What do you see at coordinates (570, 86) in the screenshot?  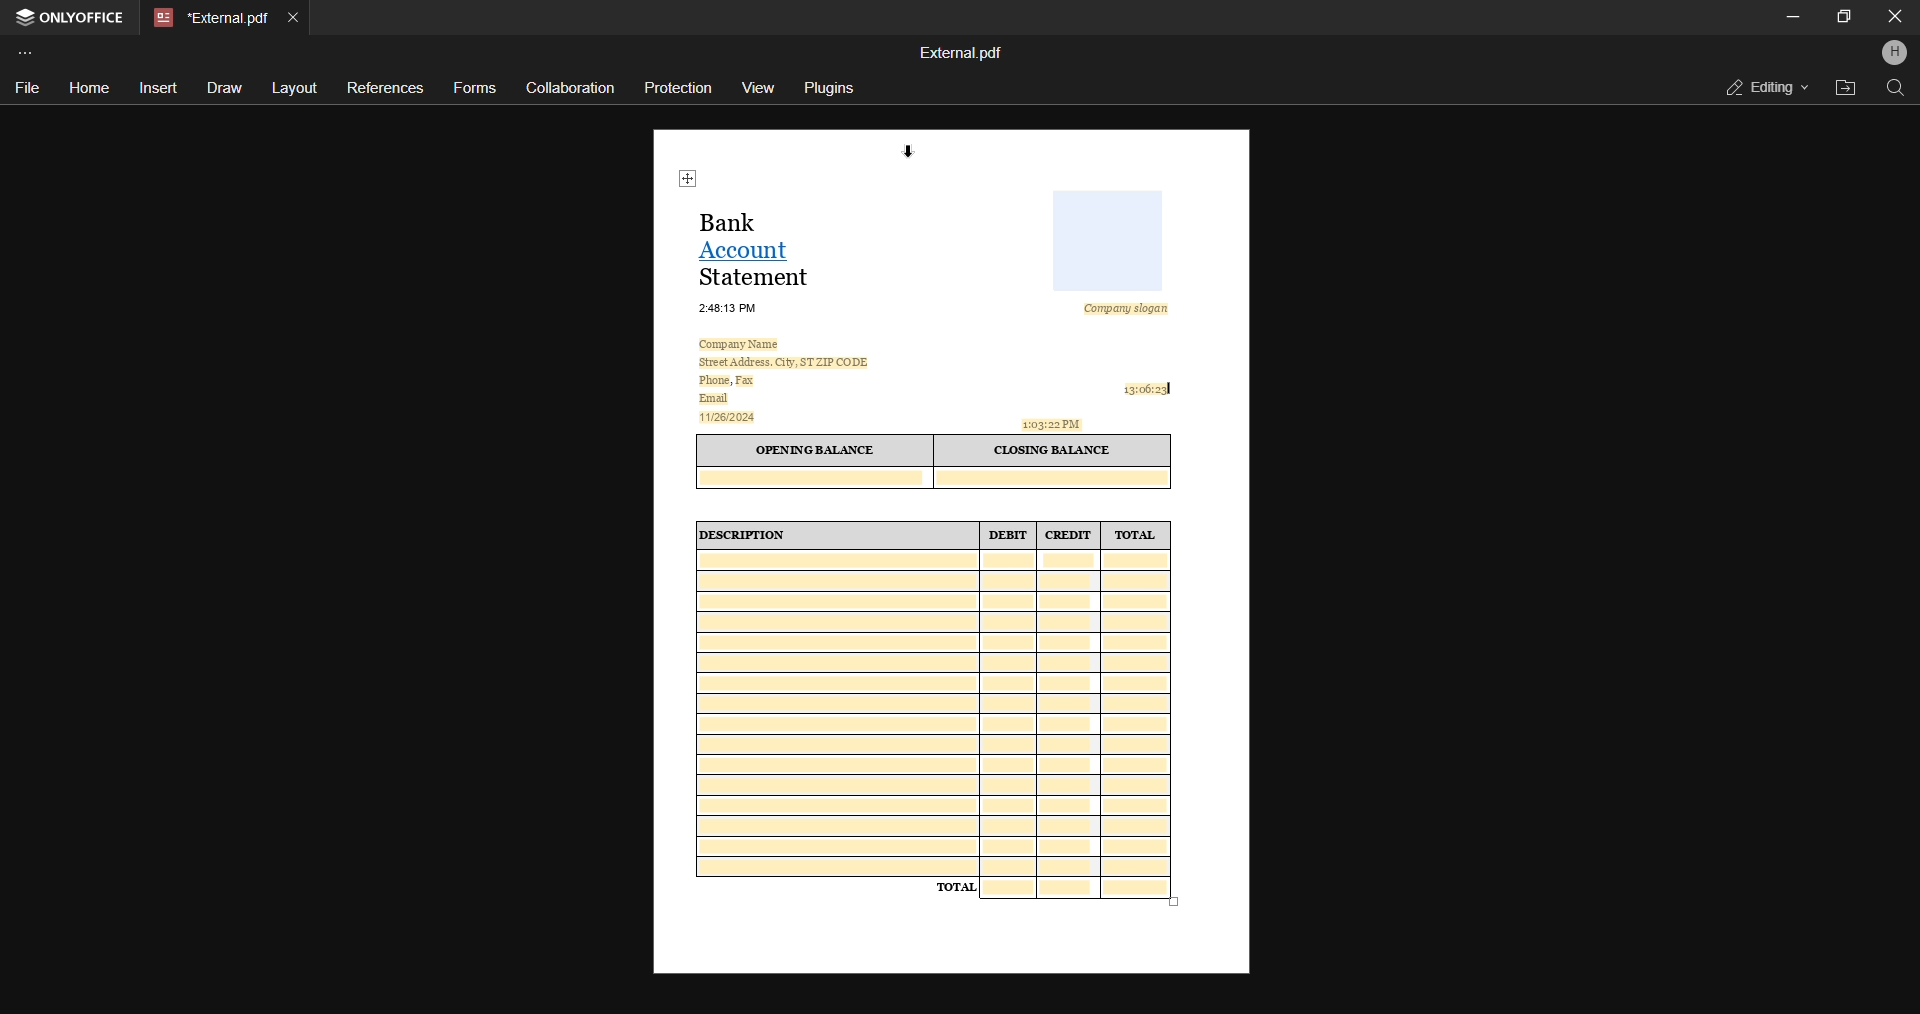 I see `collaboration` at bounding box center [570, 86].